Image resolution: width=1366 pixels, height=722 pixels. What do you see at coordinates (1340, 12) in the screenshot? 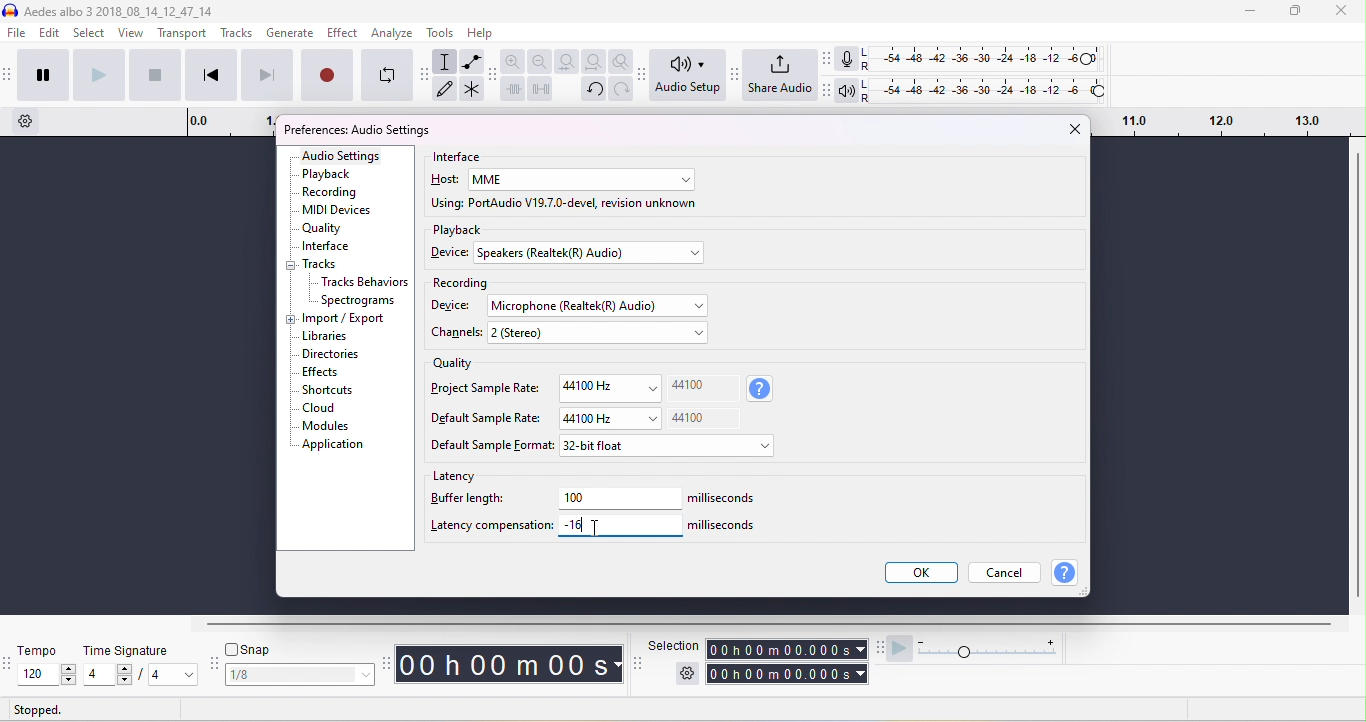
I see `close` at bounding box center [1340, 12].